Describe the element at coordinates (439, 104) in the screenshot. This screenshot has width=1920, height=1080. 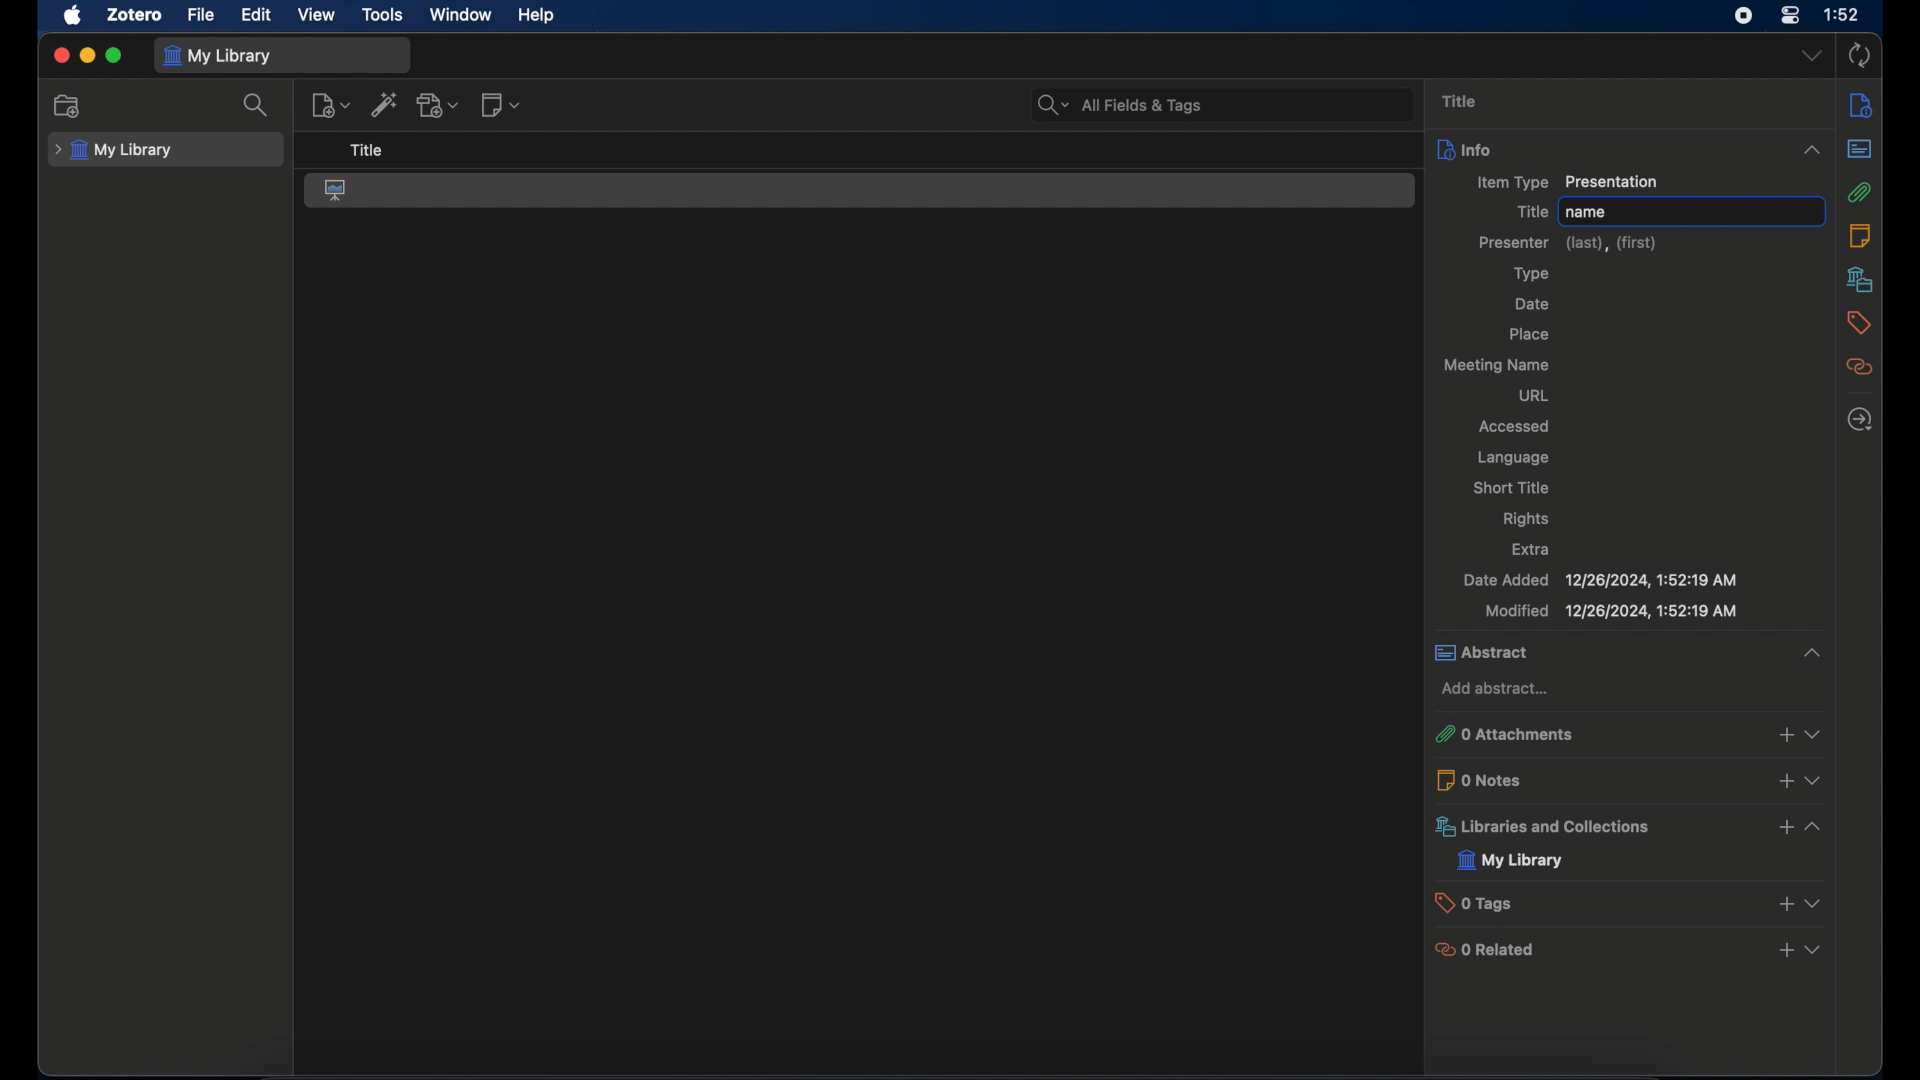
I see `add attachment` at that location.